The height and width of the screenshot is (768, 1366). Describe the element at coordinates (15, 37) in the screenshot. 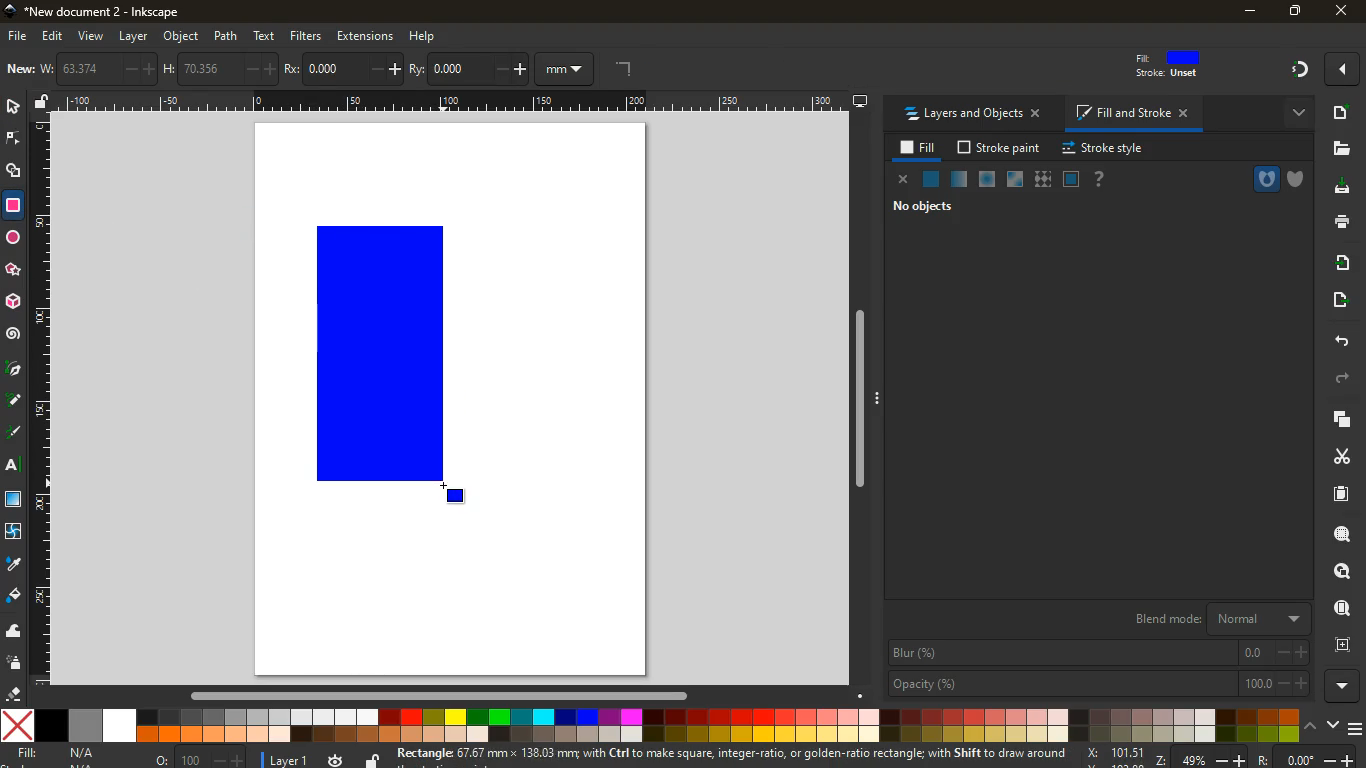

I see `file` at that location.